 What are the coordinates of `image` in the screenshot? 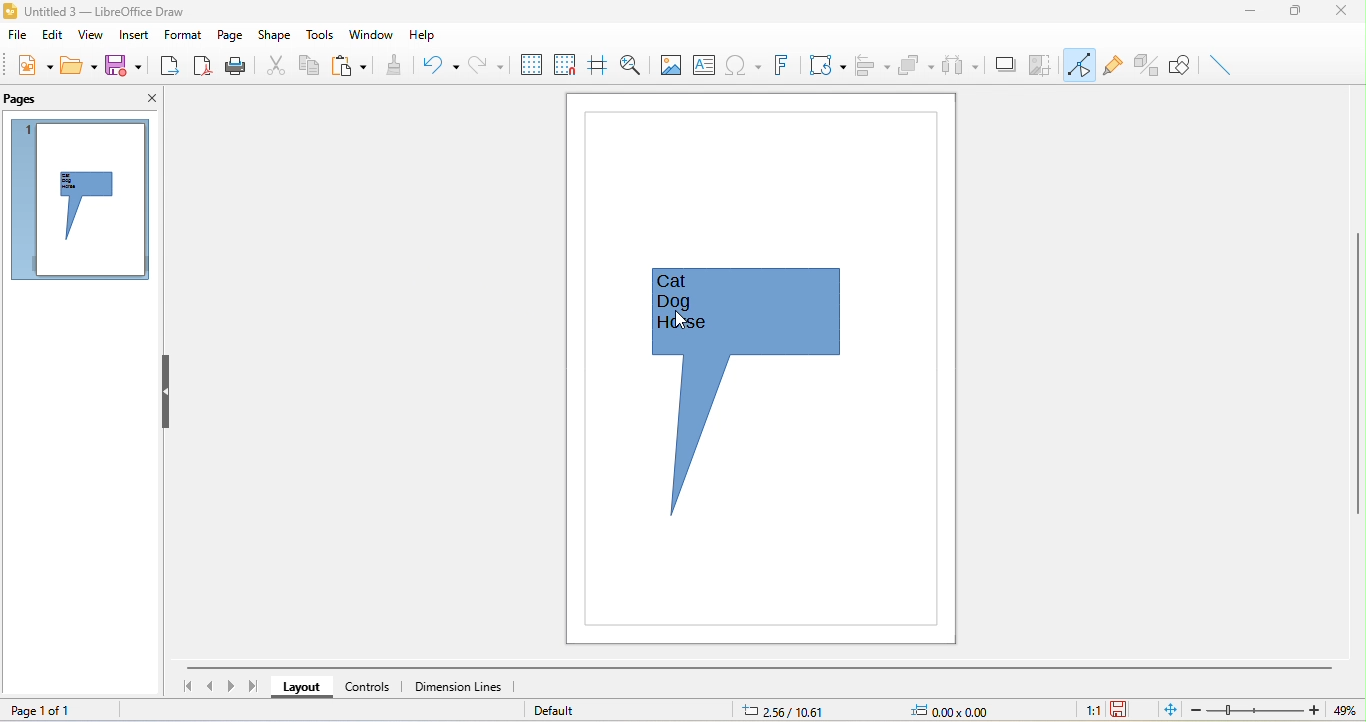 It's located at (669, 64).